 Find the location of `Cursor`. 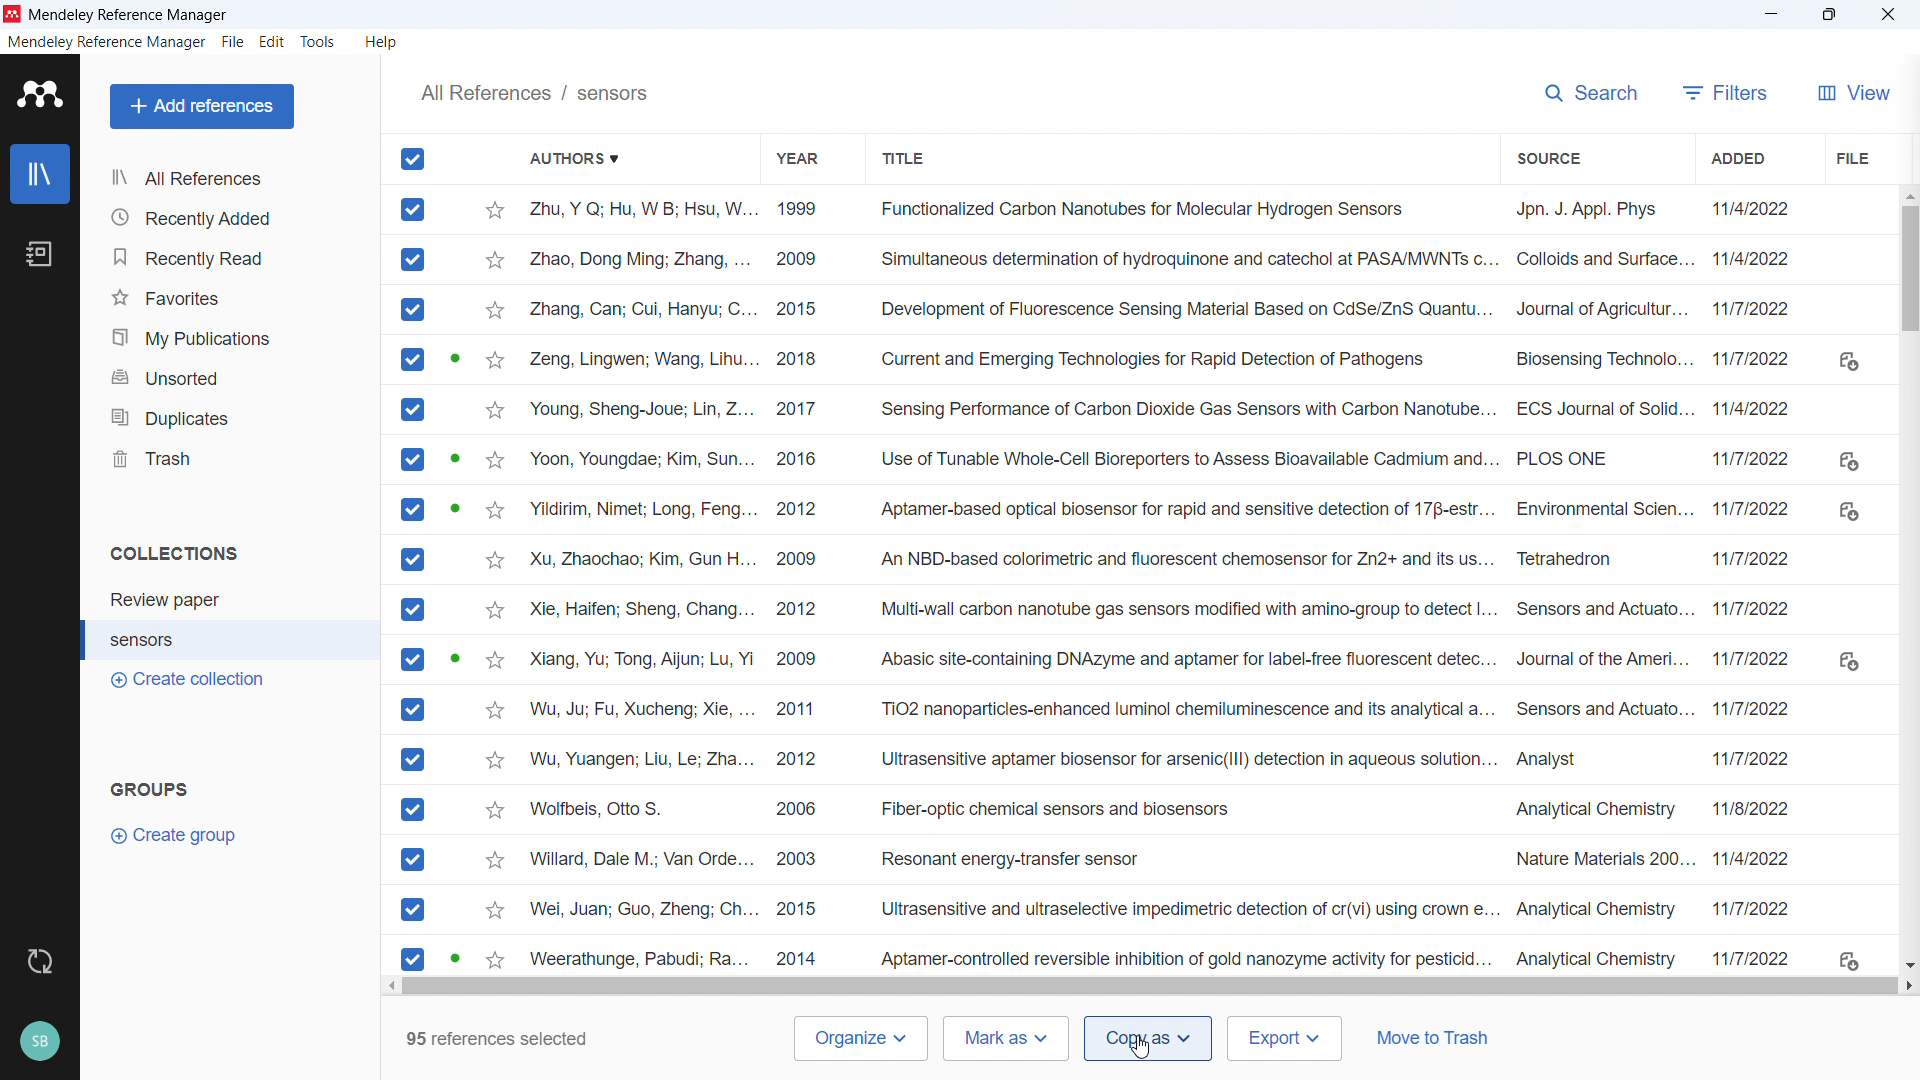

Cursor is located at coordinates (1140, 1047).